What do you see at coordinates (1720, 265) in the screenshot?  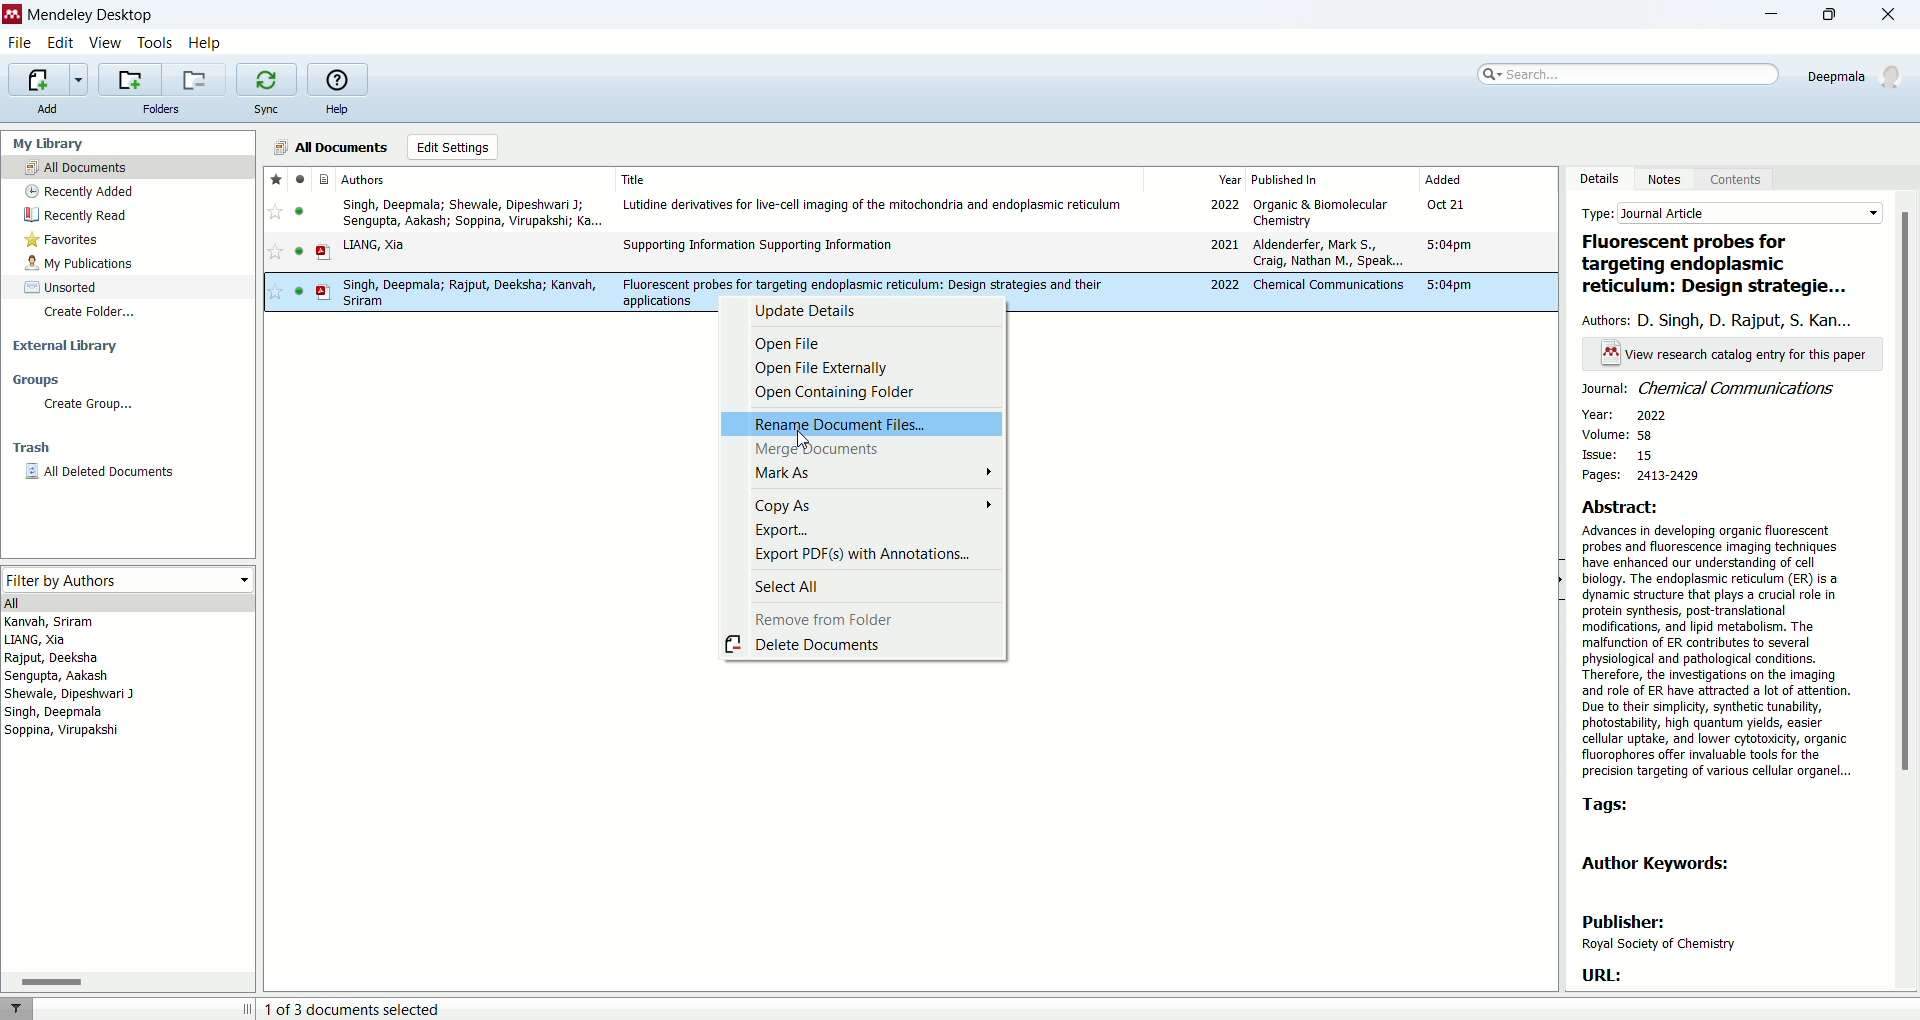 I see `title` at bounding box center [1720, 265].